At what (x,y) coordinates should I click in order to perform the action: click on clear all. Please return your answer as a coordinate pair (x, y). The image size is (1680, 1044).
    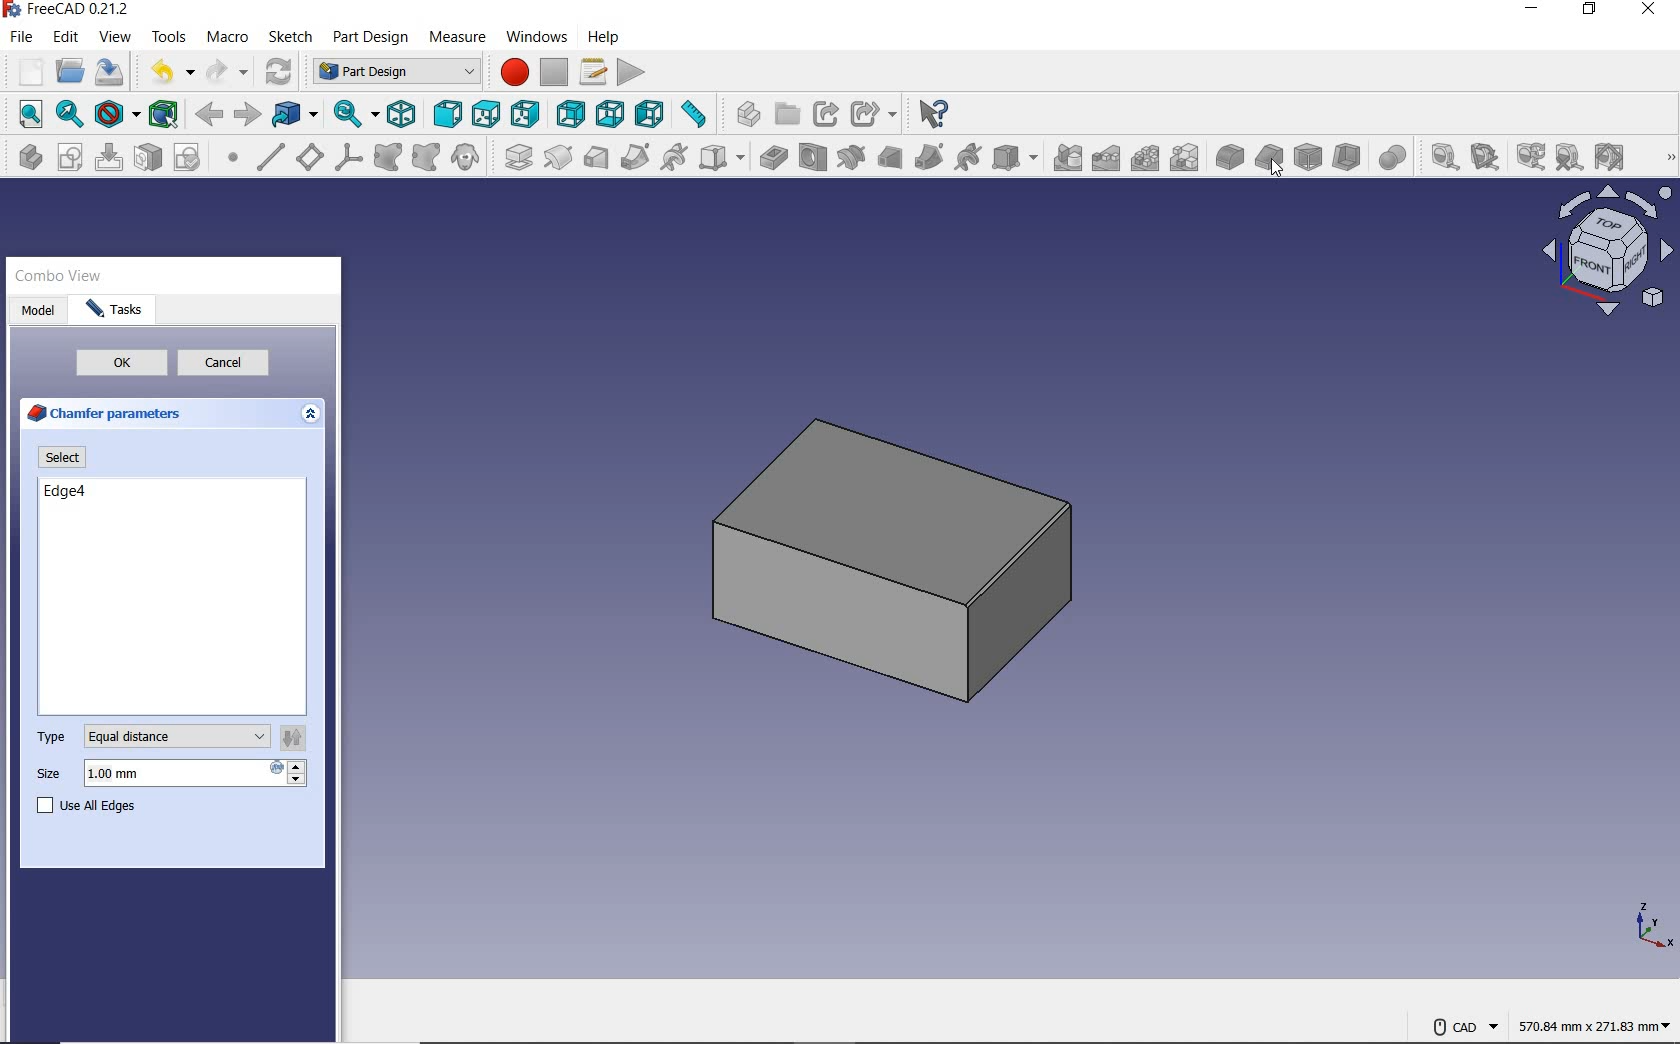
    Looking at the image, I should click on (1570, 157).